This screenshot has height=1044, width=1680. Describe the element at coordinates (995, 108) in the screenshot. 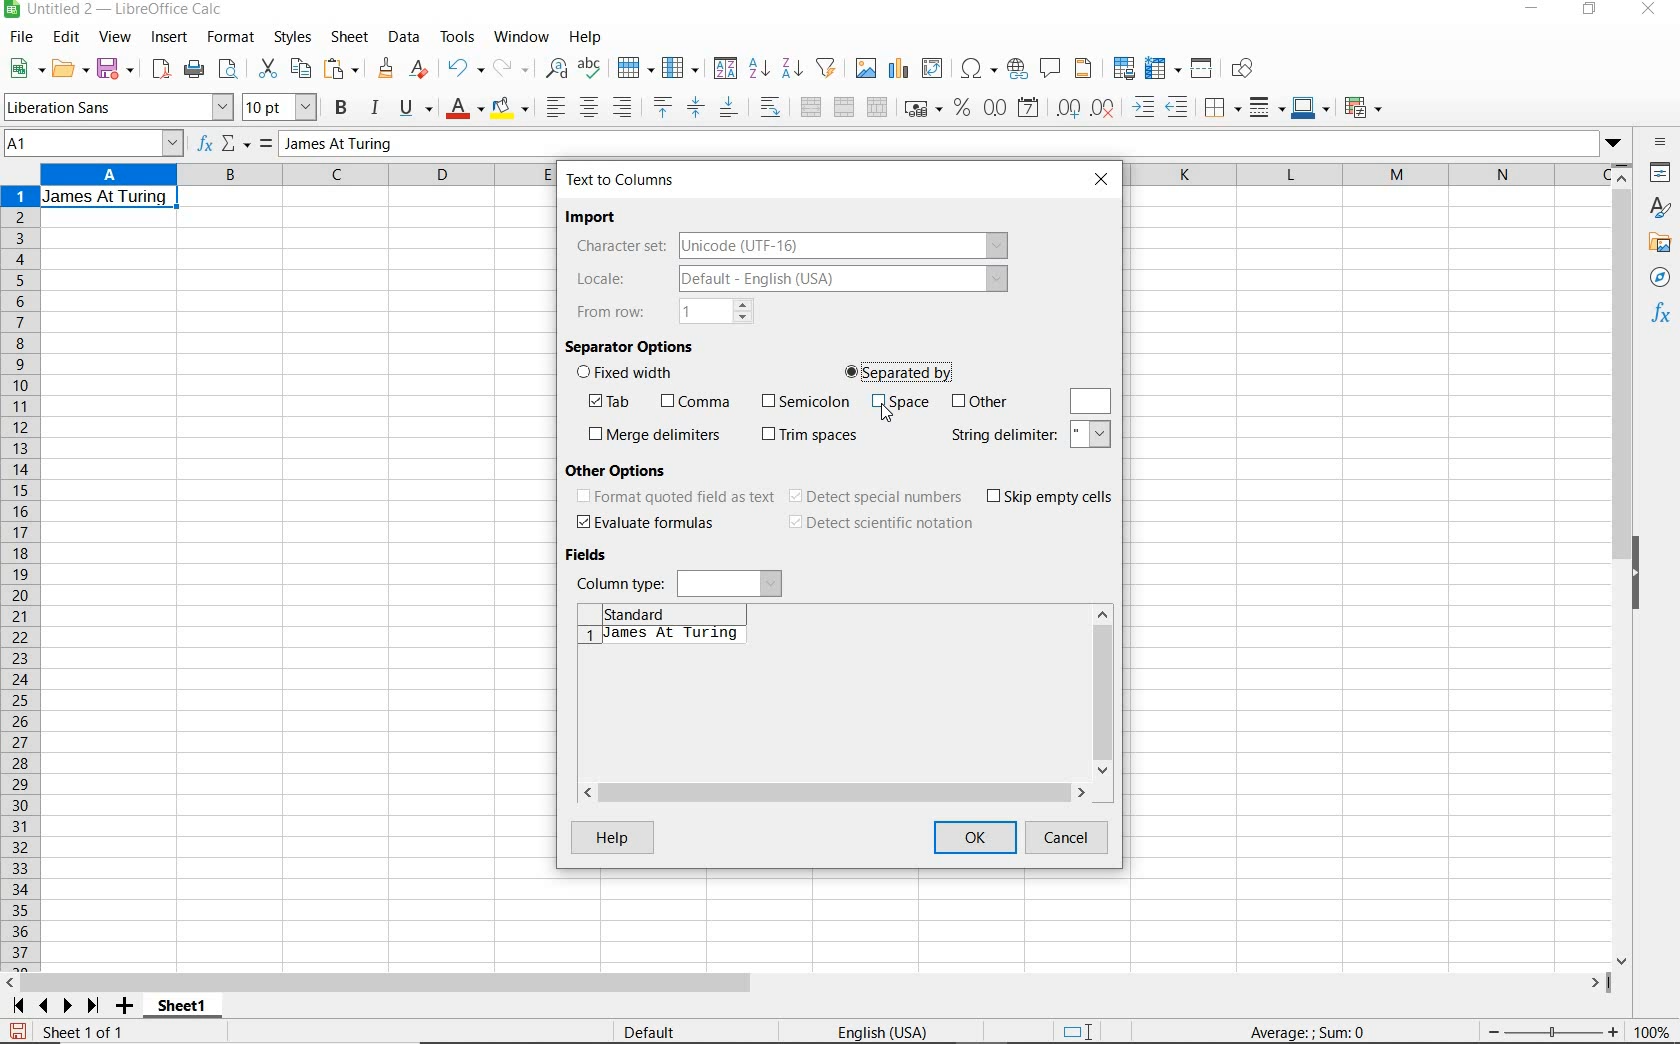

I see `format as number` at that location.